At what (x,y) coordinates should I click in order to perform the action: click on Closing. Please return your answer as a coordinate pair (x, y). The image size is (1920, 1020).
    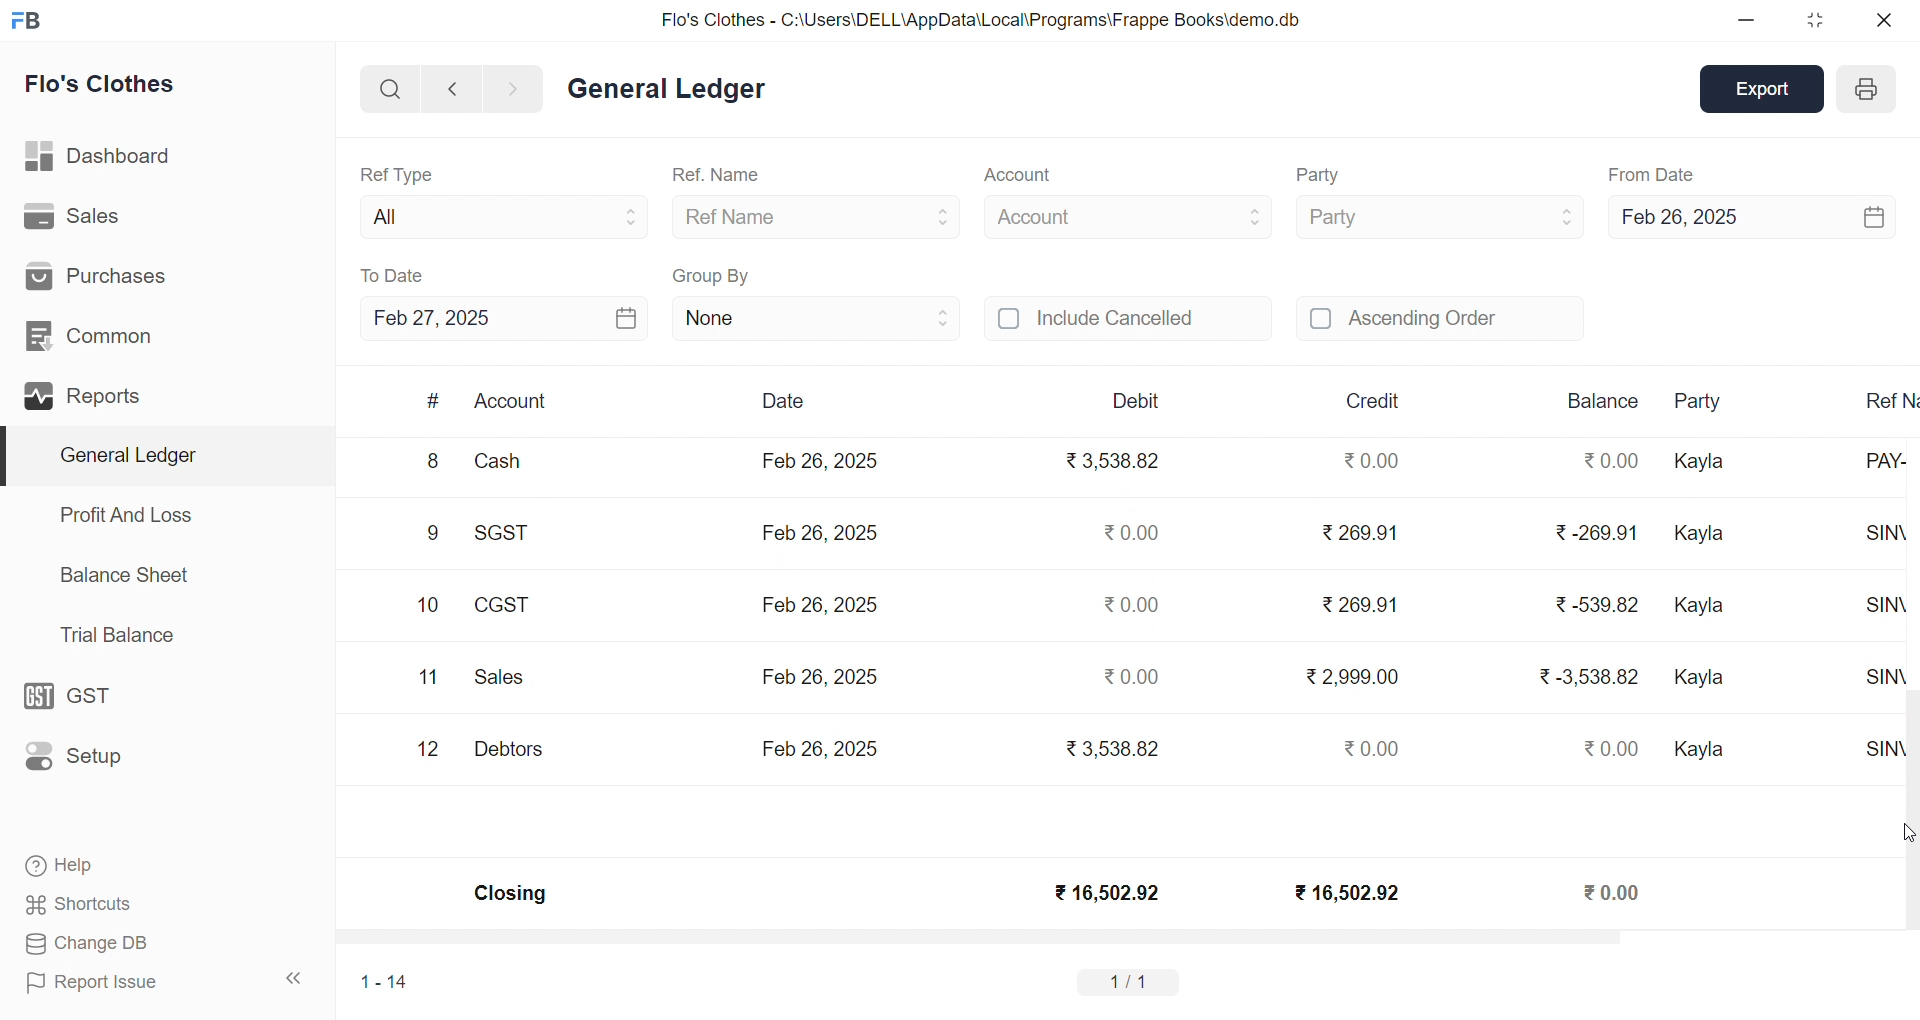
    Looking at the image, I should click on (512, 896).